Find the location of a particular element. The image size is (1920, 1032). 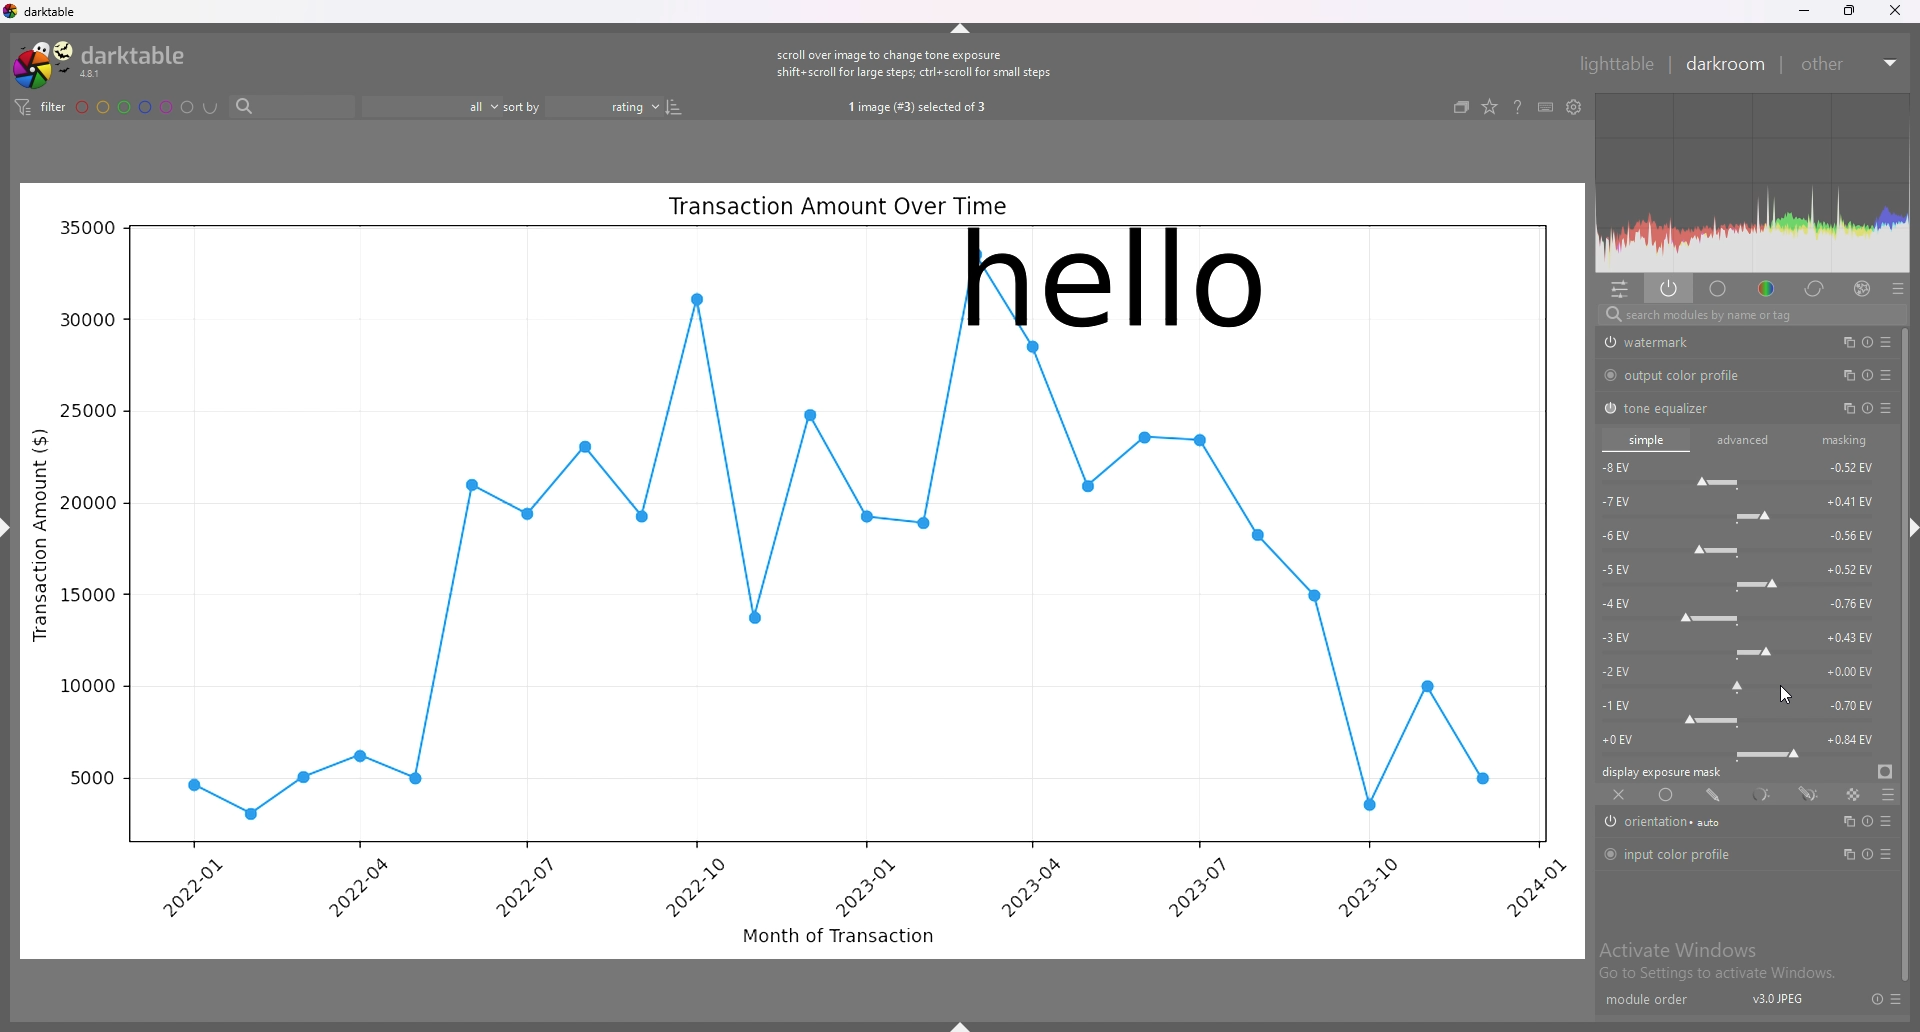

presets is located at coordinates (1897, 288).